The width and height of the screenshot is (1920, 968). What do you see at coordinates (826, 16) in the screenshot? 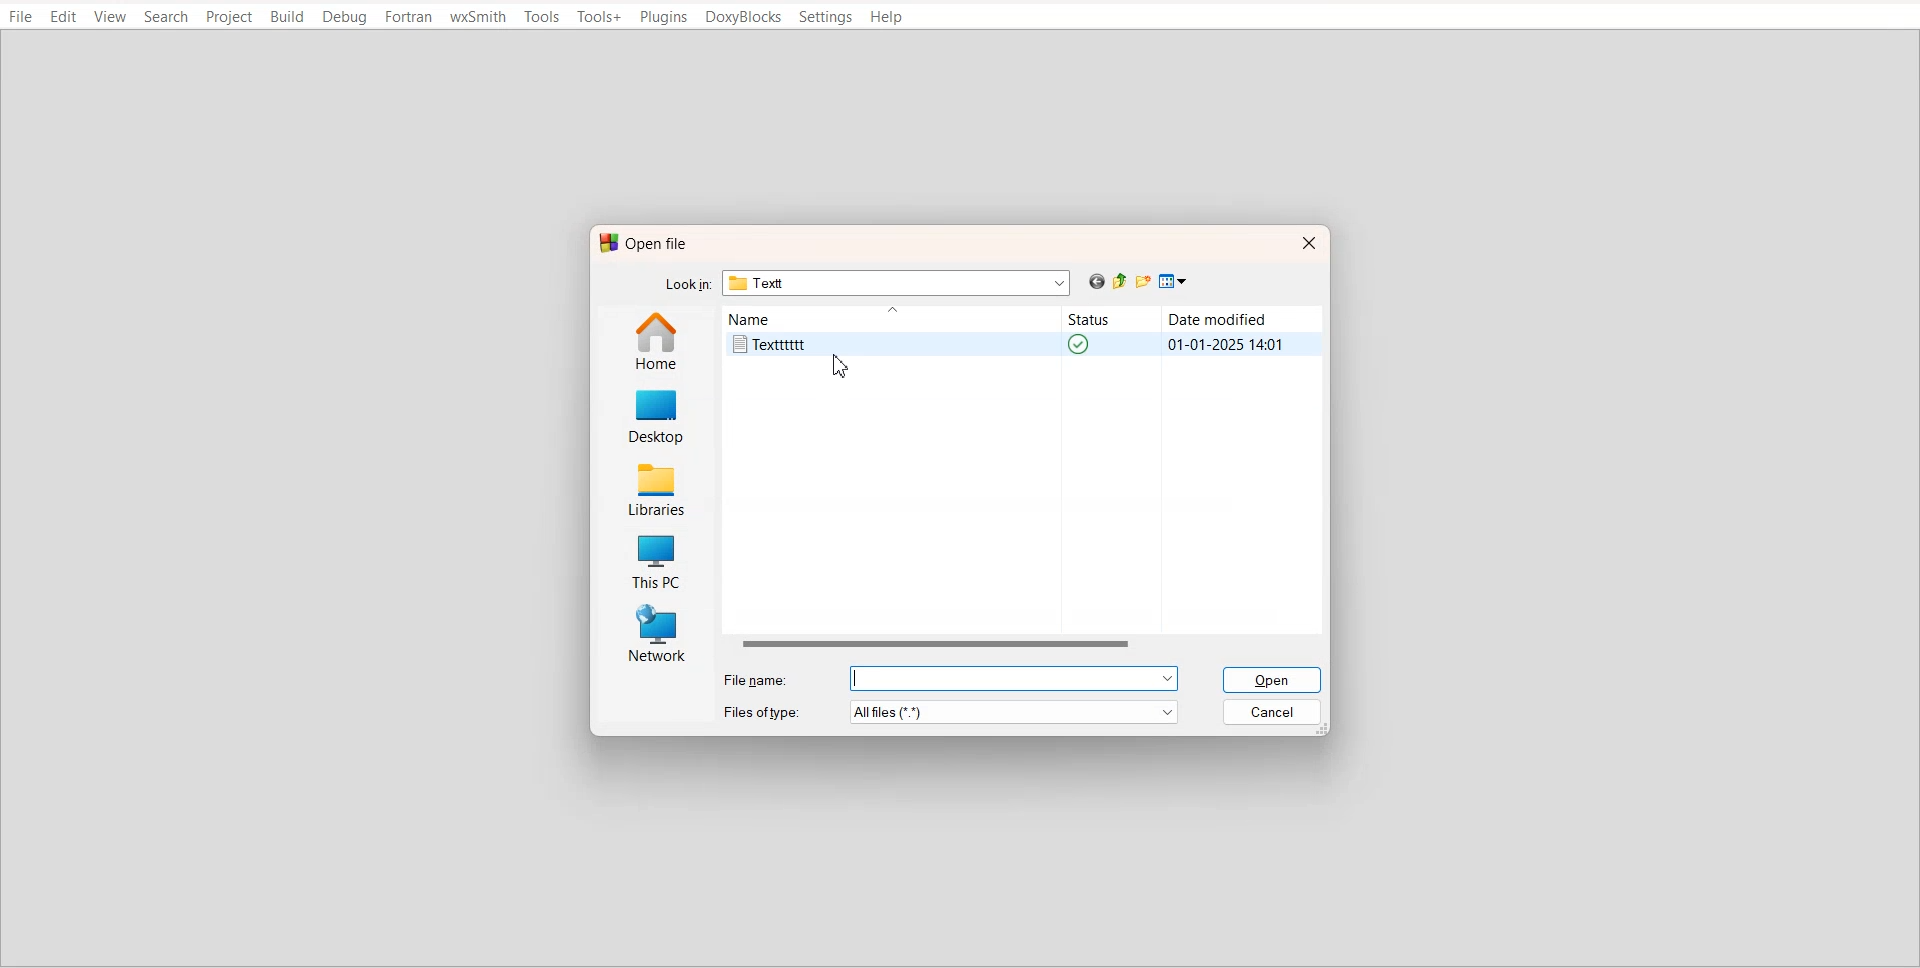
I see `Settings` at bounding box center [826, 16].